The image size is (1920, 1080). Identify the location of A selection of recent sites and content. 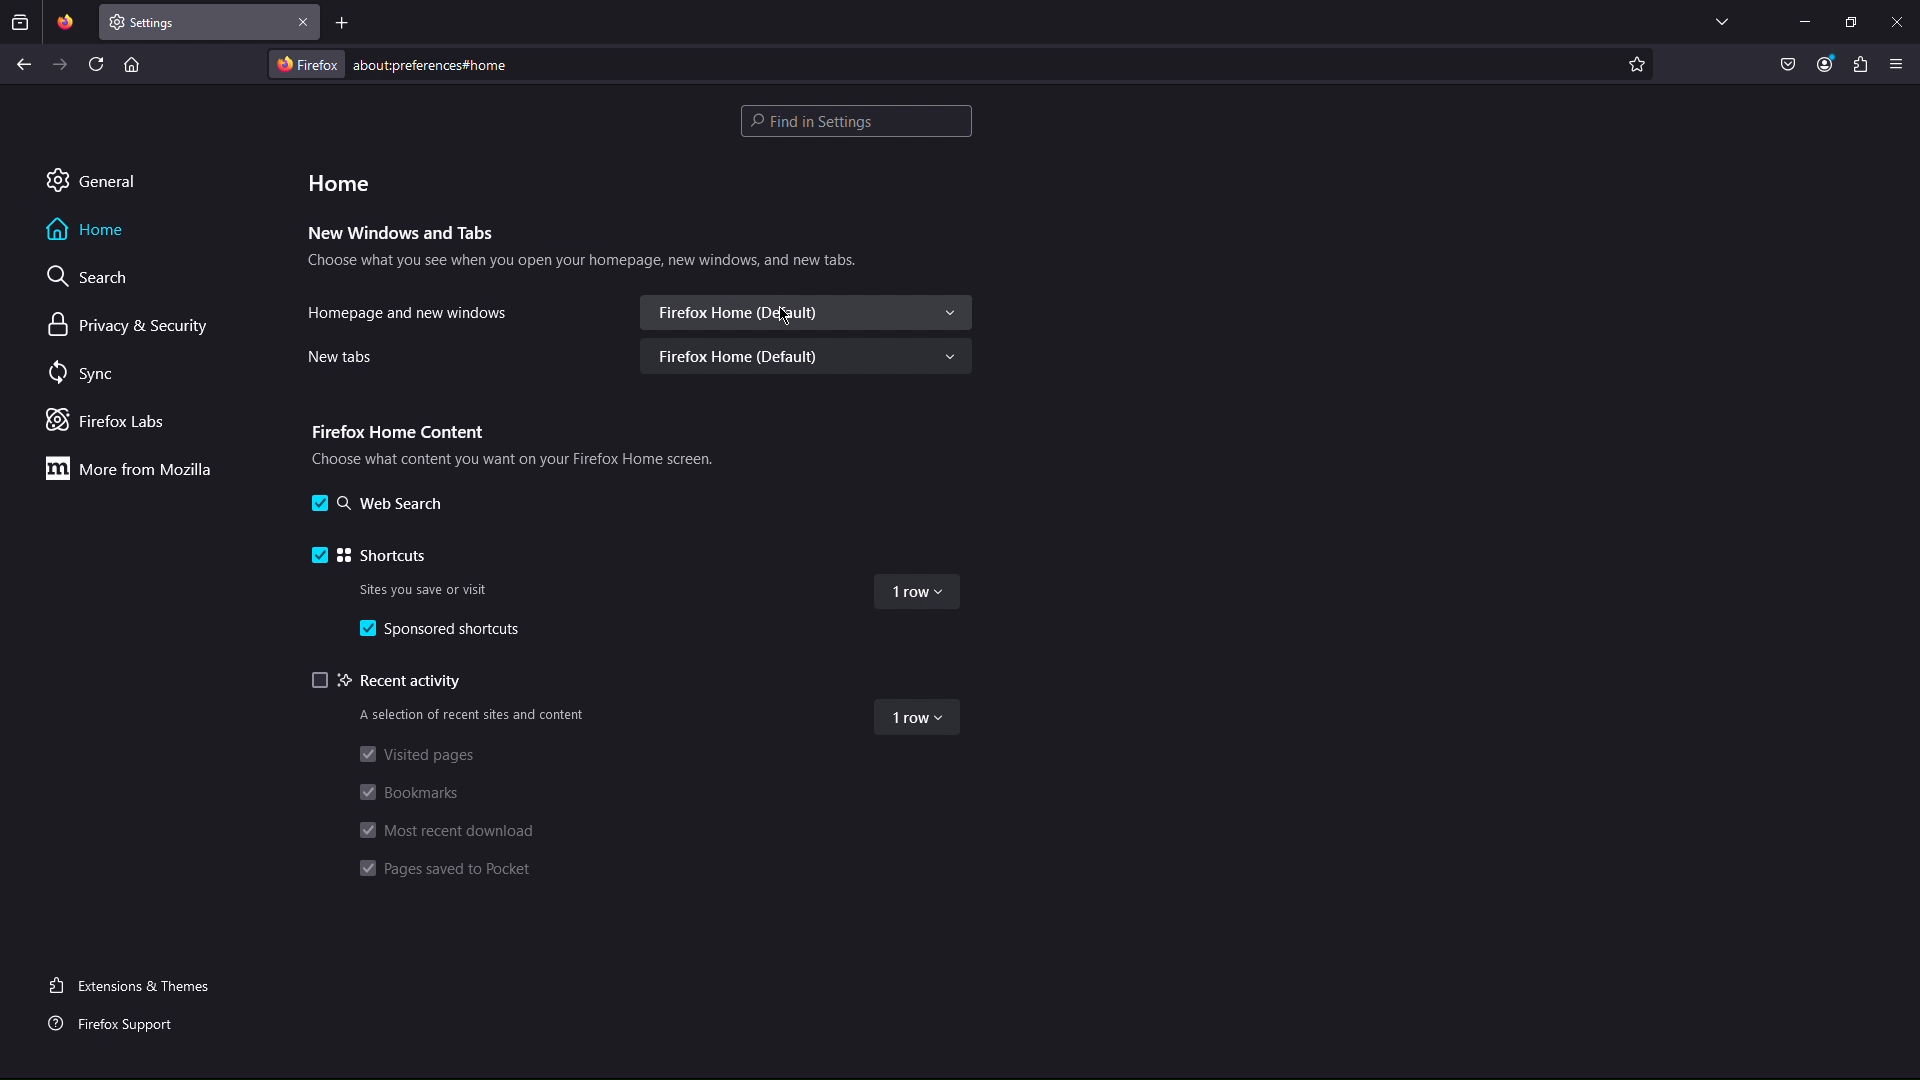
(475, 716).